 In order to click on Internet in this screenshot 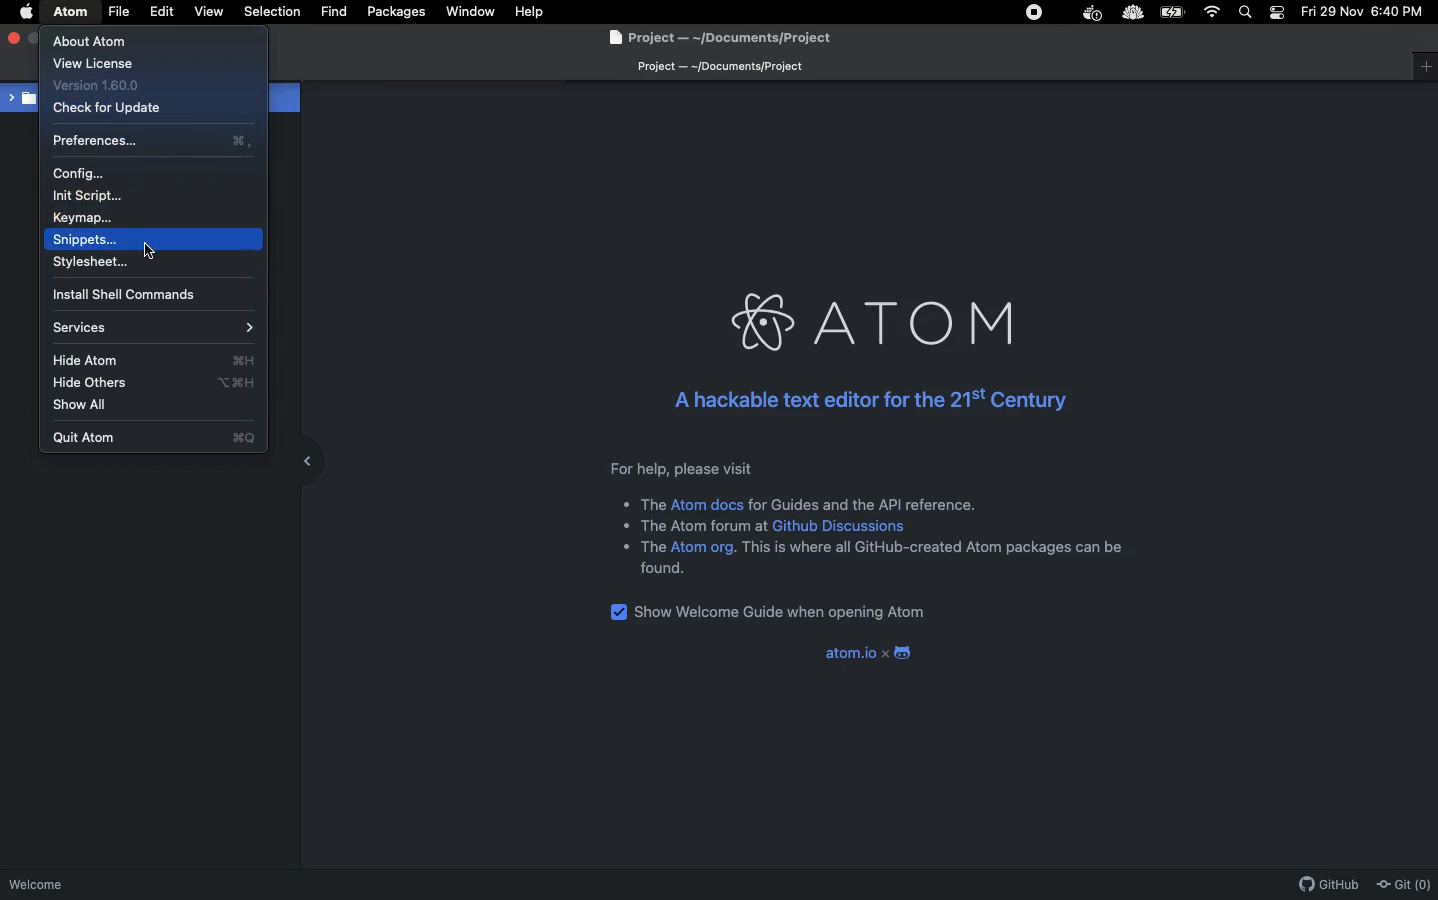, I will do `click(1212, 12)`.